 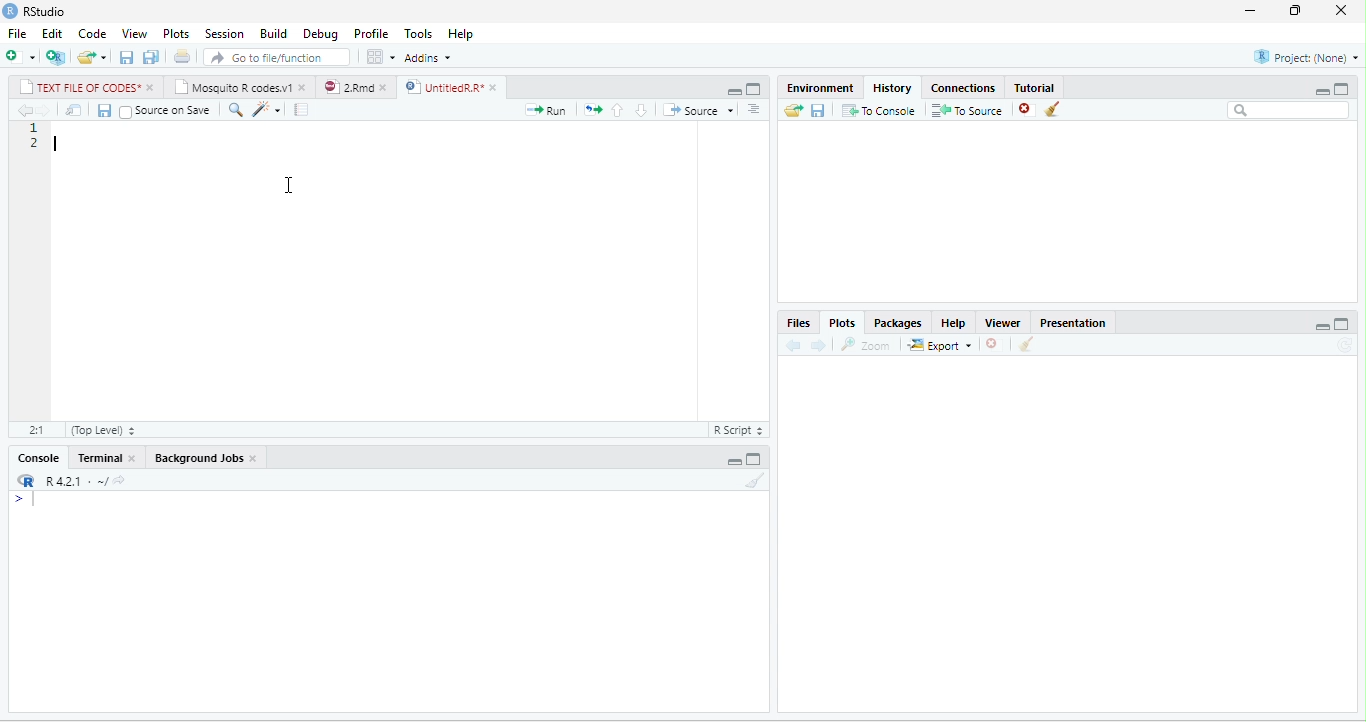 What do you see at coordinates (92, 58) in the screenshot?
I see `open file` at bounding box center [92, 58].